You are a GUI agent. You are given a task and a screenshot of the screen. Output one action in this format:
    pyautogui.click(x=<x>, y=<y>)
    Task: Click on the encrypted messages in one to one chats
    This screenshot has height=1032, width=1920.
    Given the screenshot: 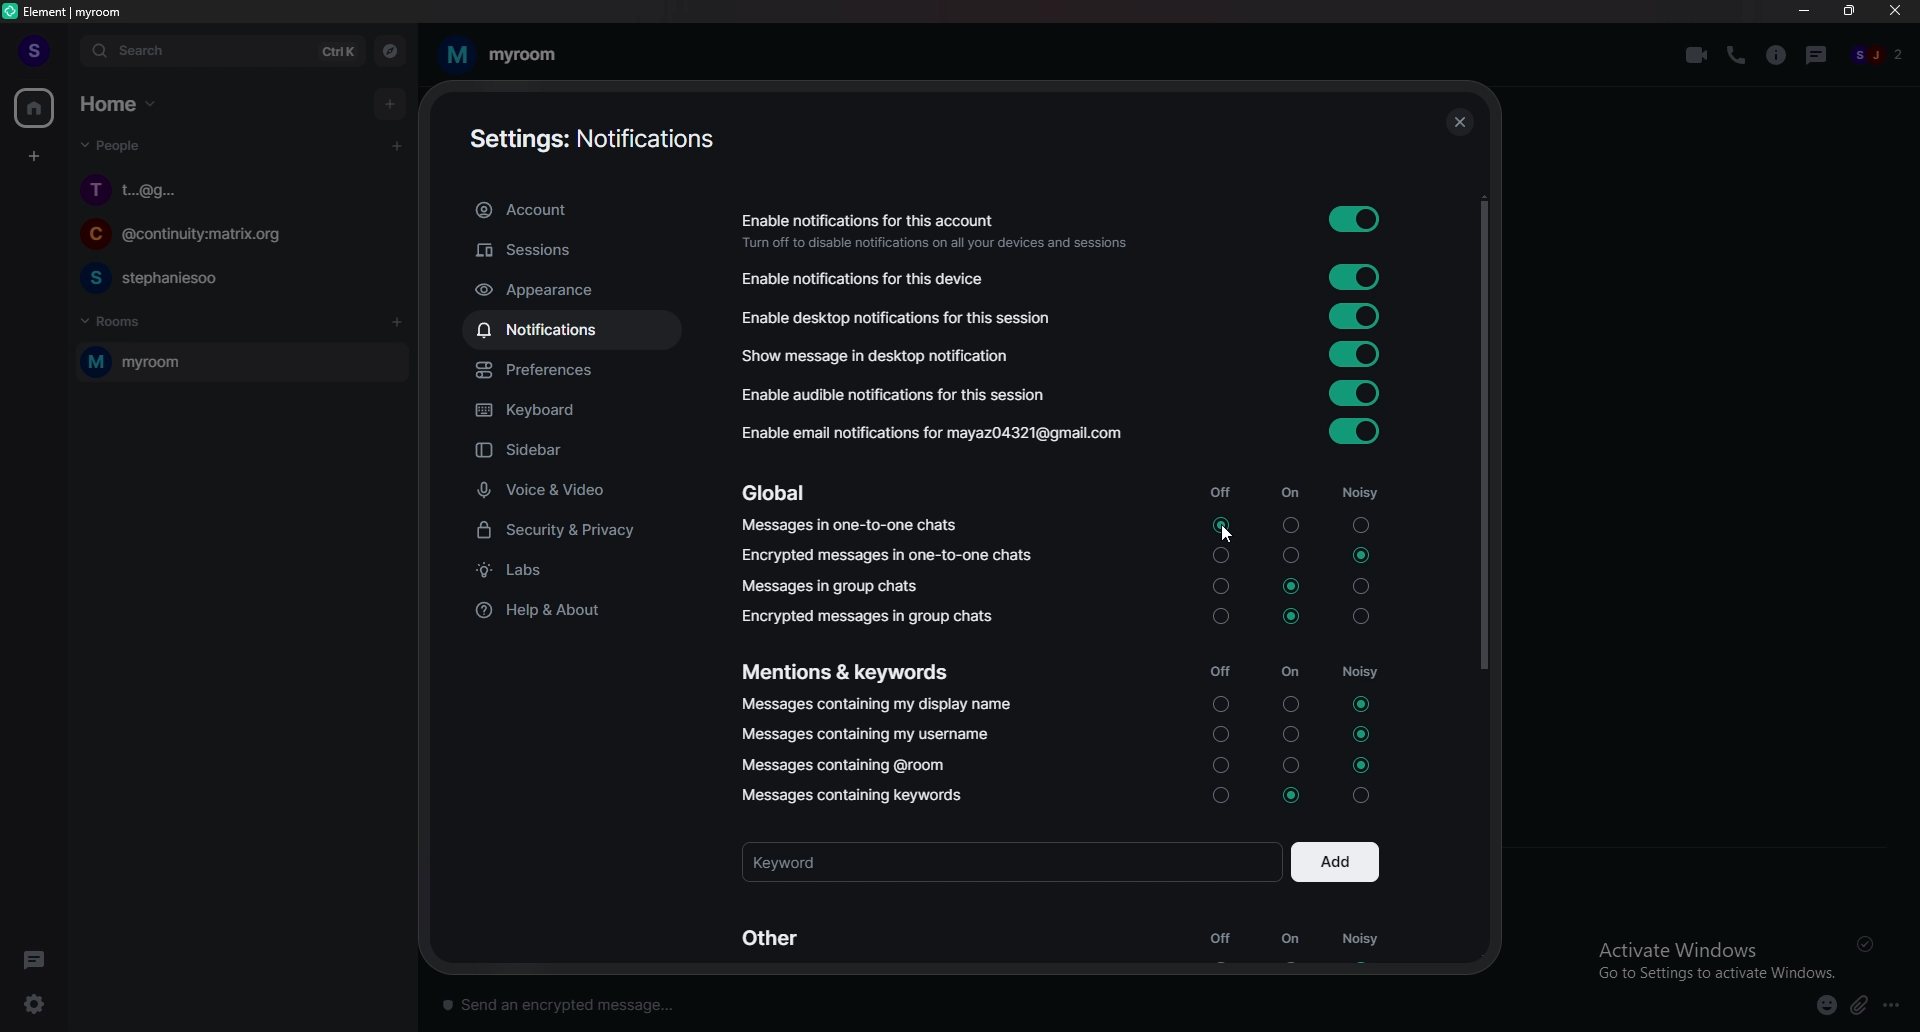 What is the action you would take?
    pyautogui.click(x=889, y=556)
    